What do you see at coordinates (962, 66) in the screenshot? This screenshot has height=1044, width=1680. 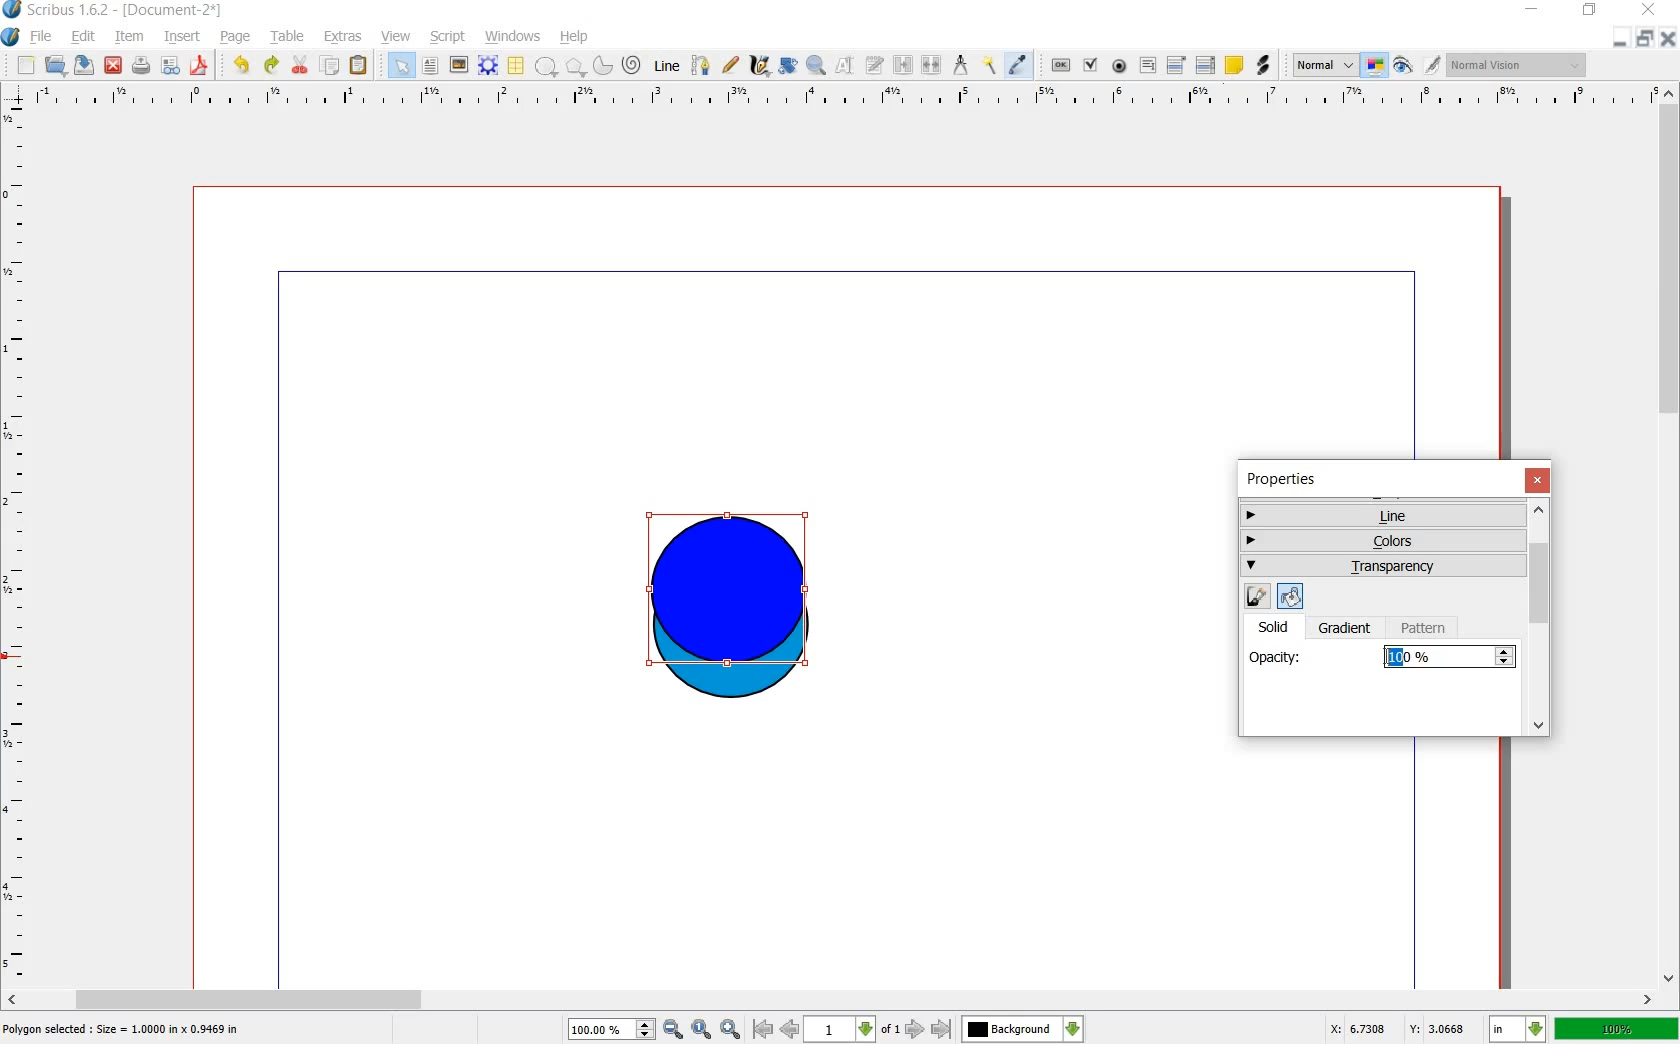 I see `measurement` at bounding box center [962, 66].